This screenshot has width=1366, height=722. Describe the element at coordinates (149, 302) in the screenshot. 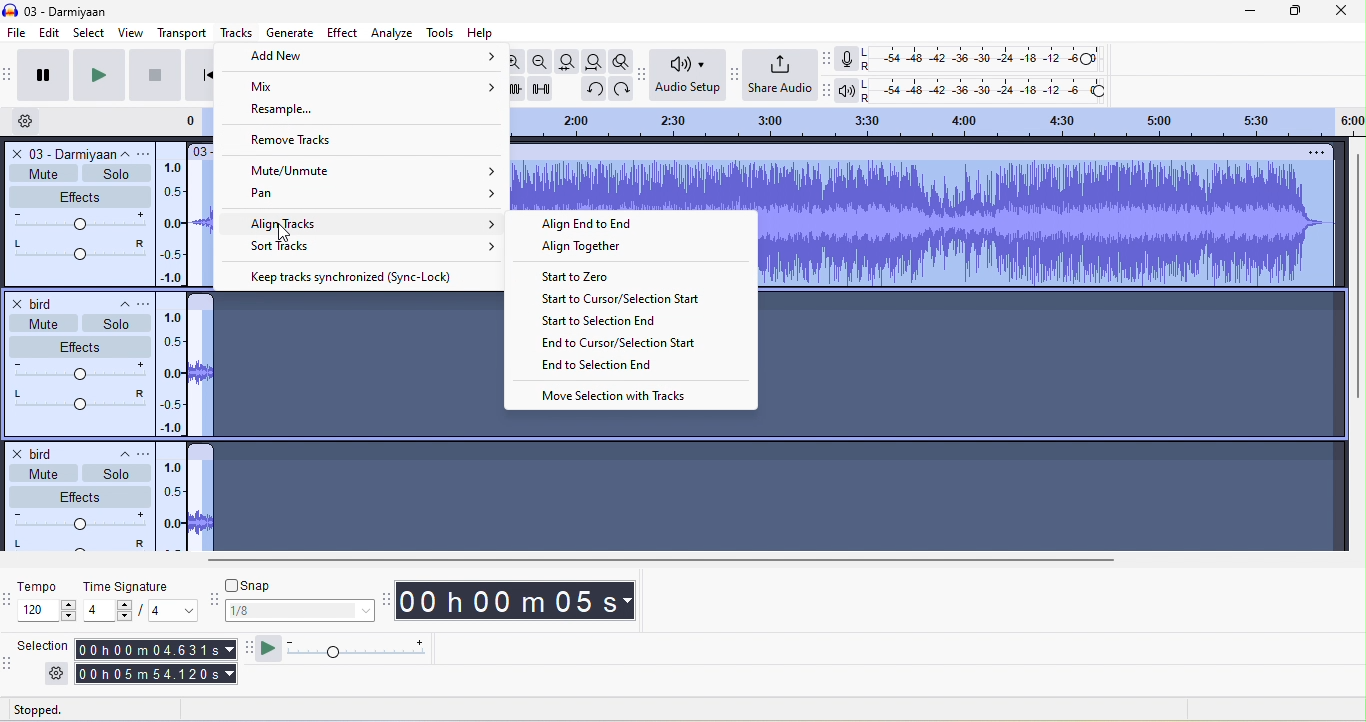

I see `open menu` at that location.